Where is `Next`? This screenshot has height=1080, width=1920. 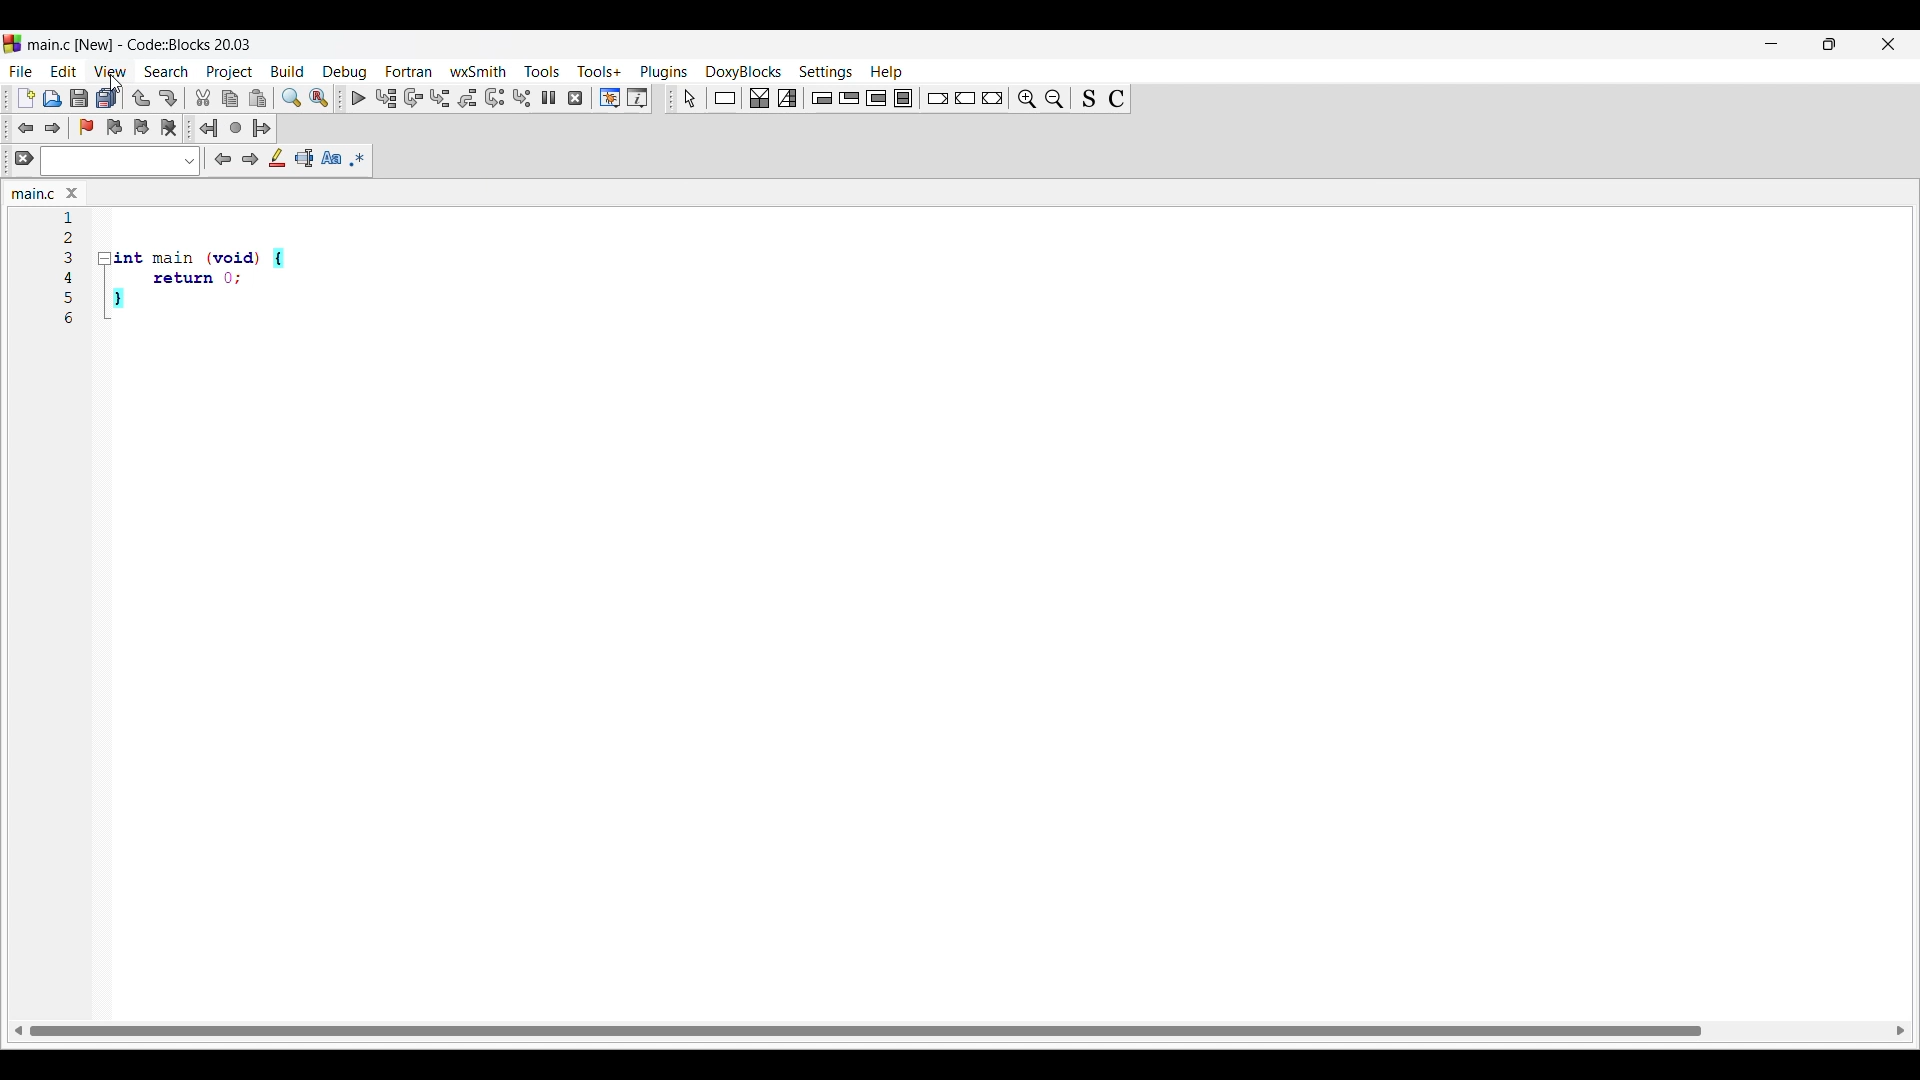
Next is located at coordinates (250, 159).